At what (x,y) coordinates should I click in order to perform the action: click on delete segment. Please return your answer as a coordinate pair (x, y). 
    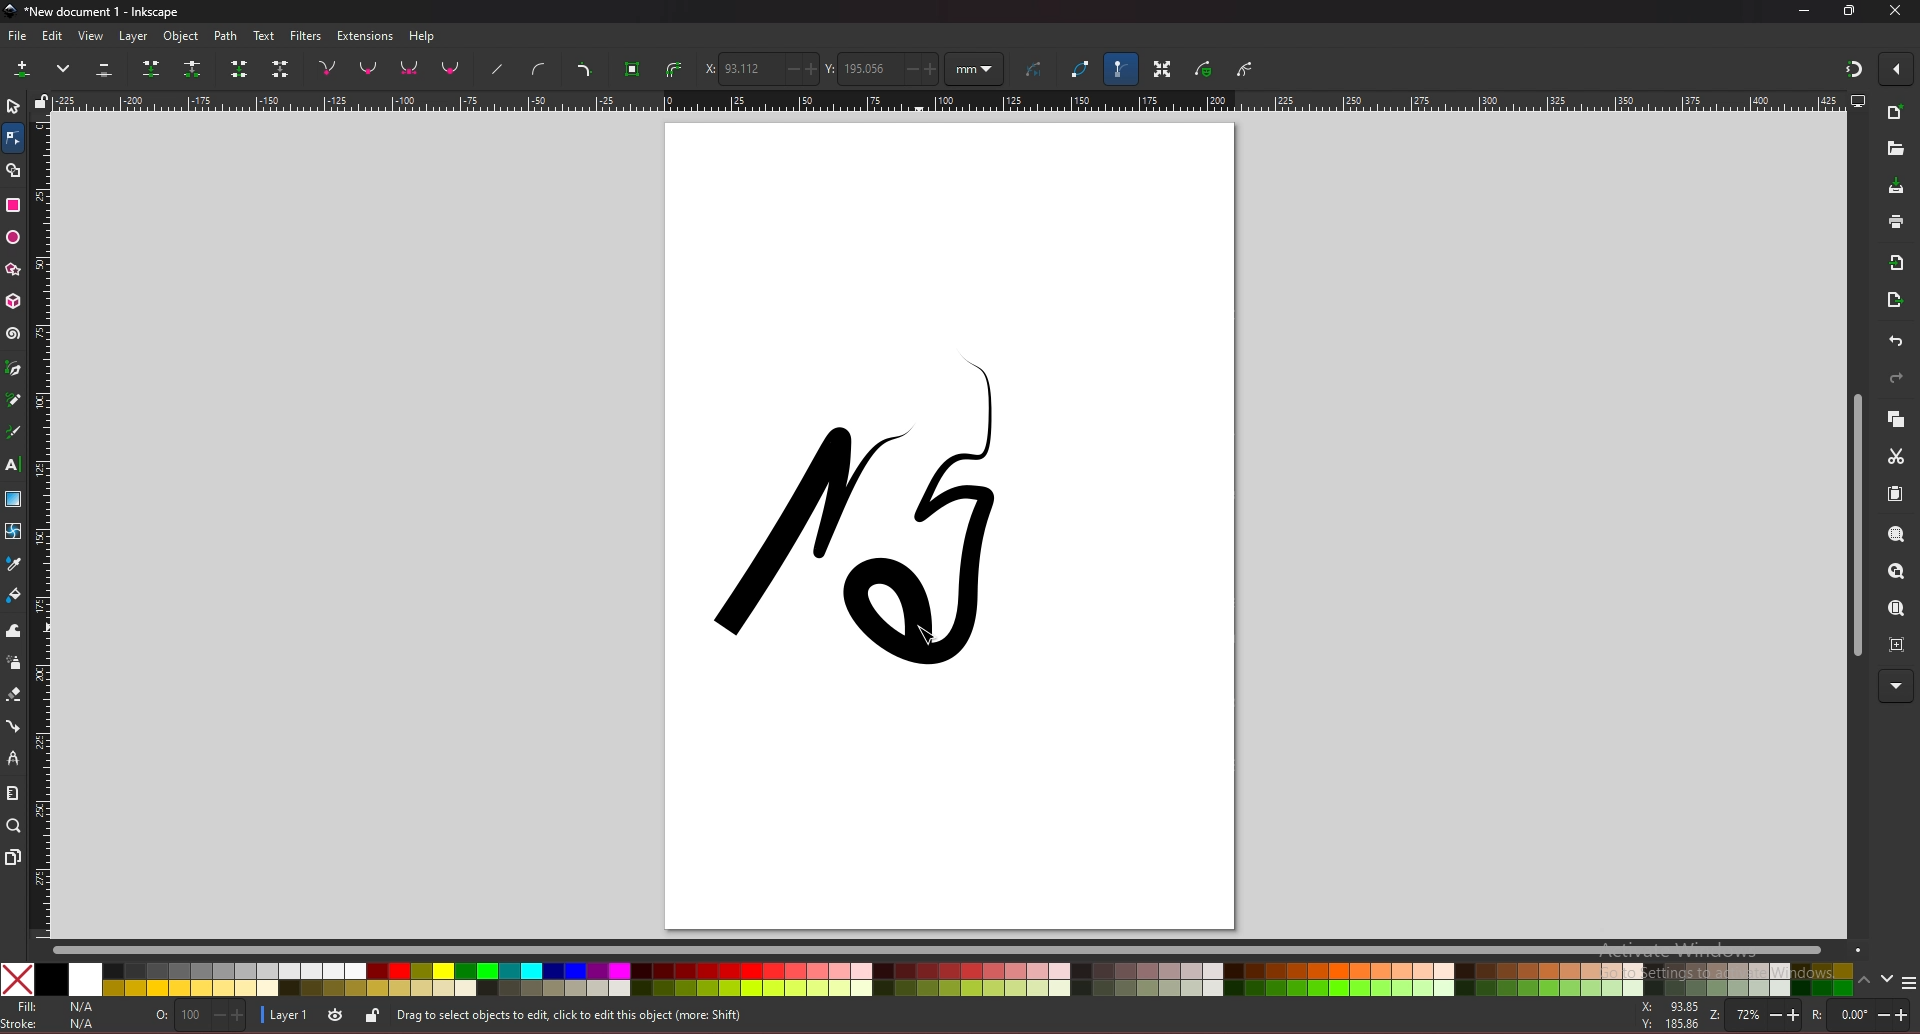
    Looking at the image, I should click on (281, 68).